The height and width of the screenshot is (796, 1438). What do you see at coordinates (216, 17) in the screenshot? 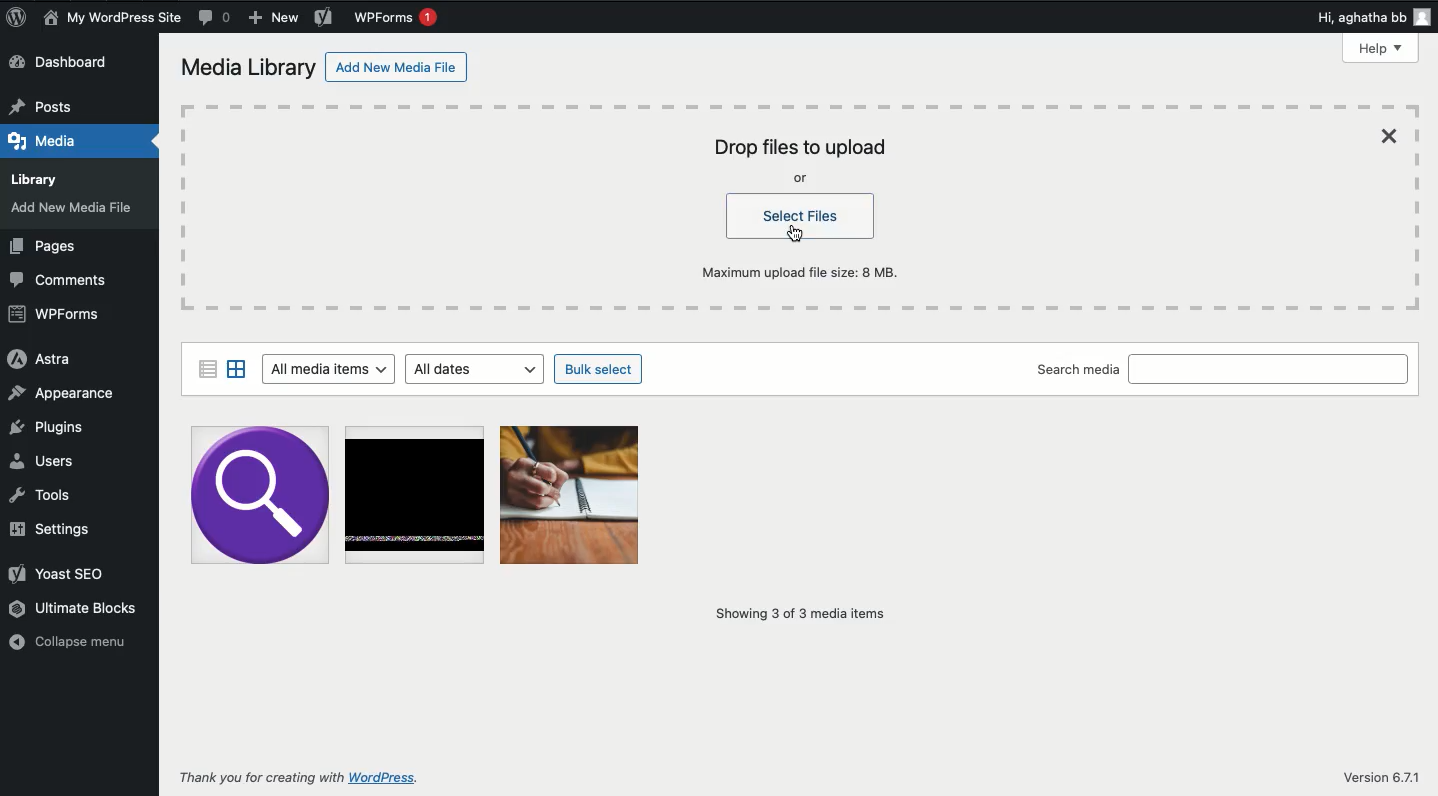
I see `Comments` at bounding box center [216, 17].